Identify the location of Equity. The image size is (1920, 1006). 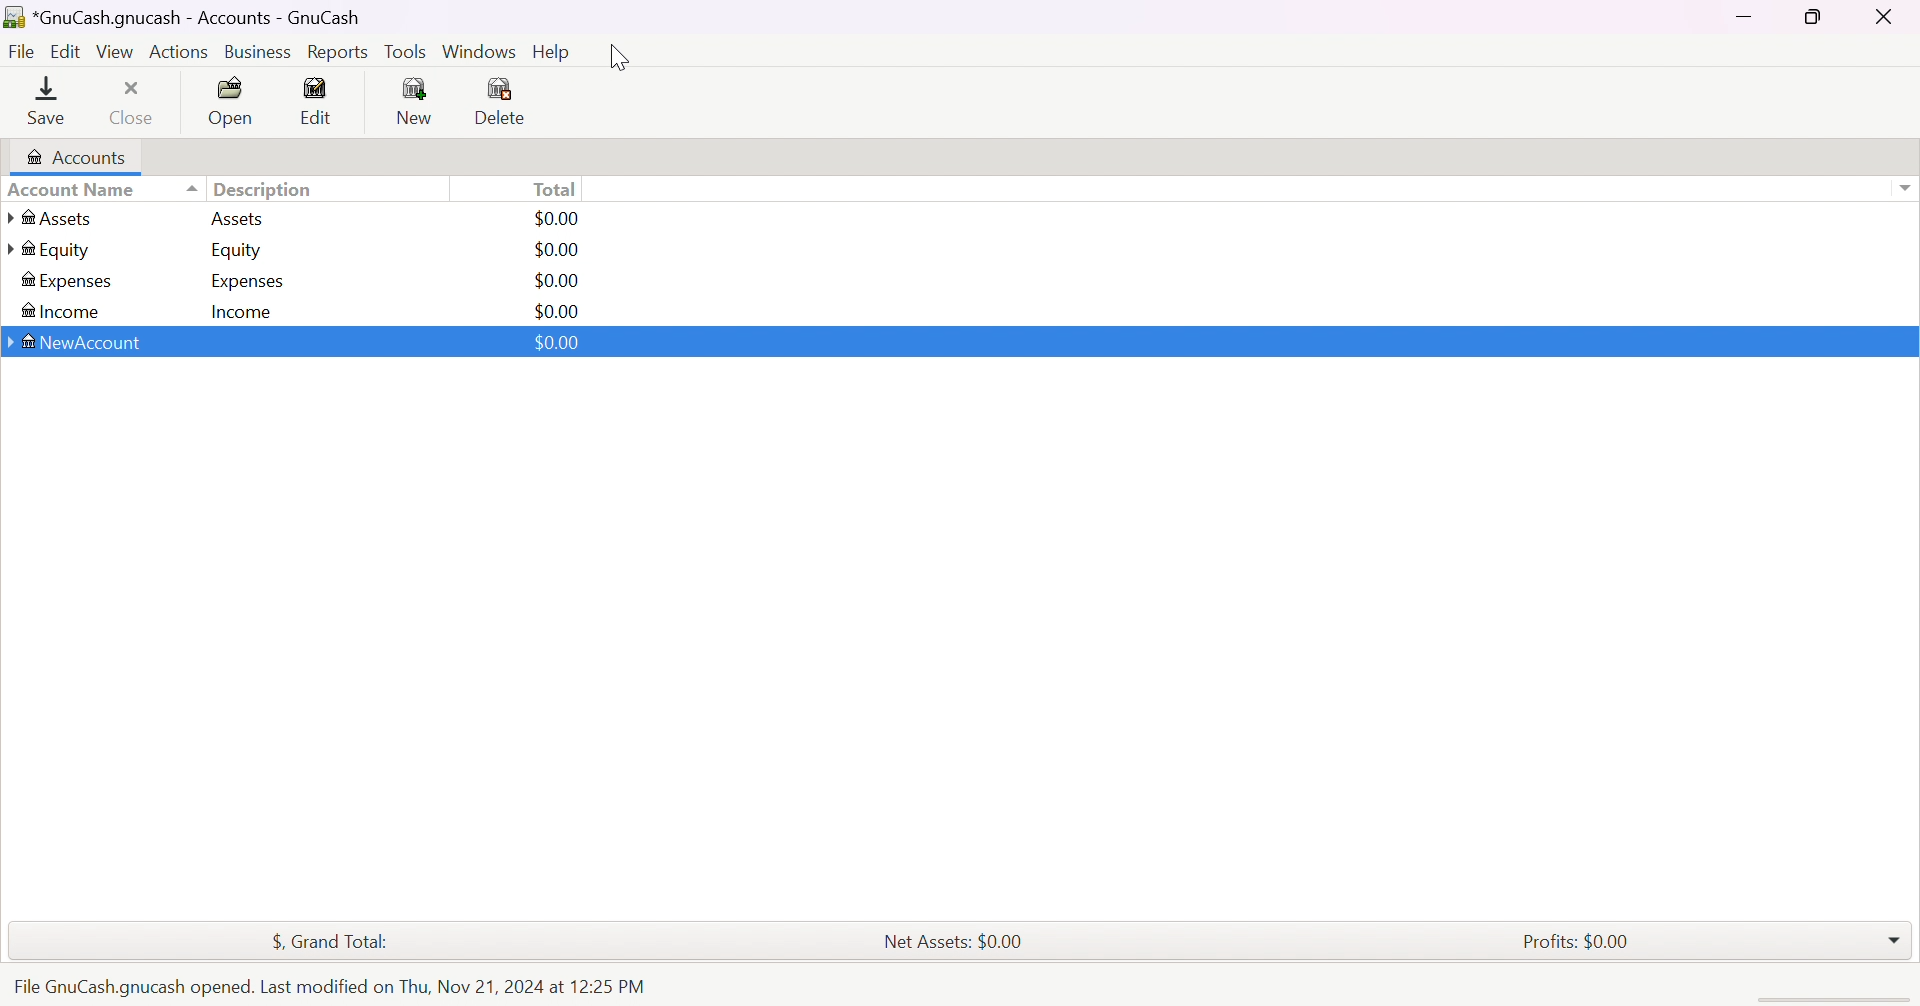
(239, 248).